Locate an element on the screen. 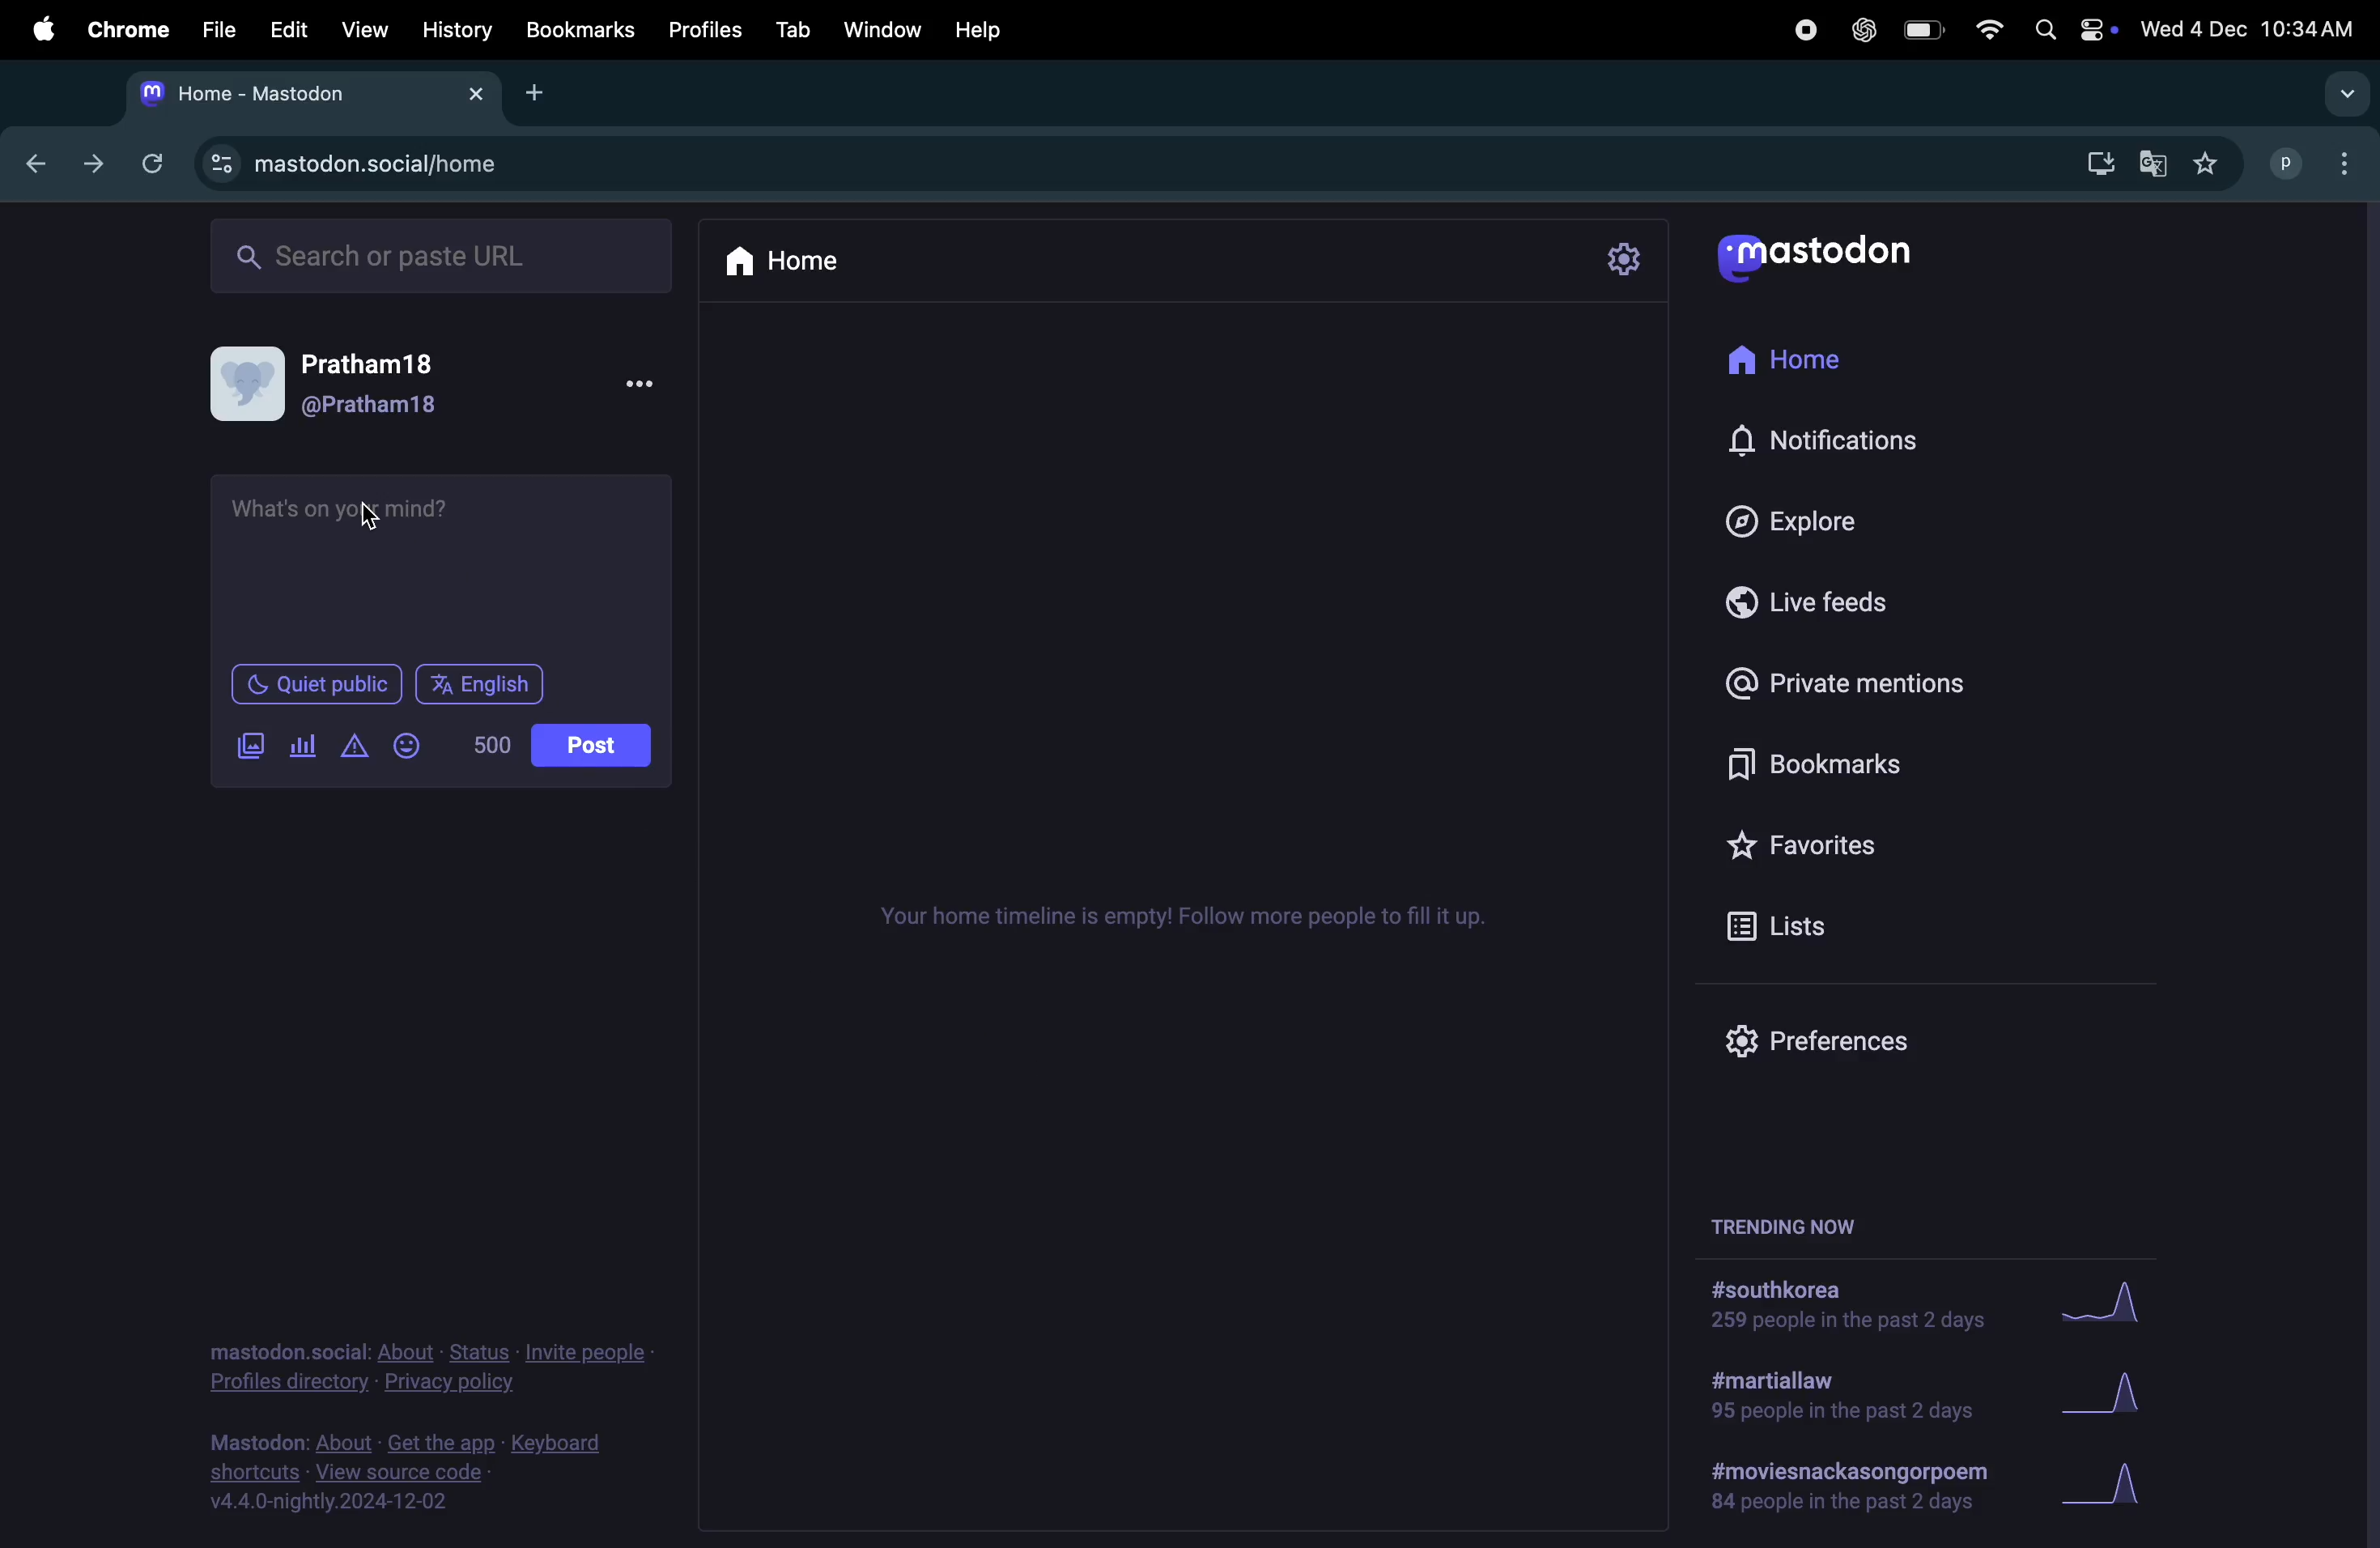 Image resolution: width=2380 pixels, height=1548 pixels. Lists is located at coordinates (1791, 924).